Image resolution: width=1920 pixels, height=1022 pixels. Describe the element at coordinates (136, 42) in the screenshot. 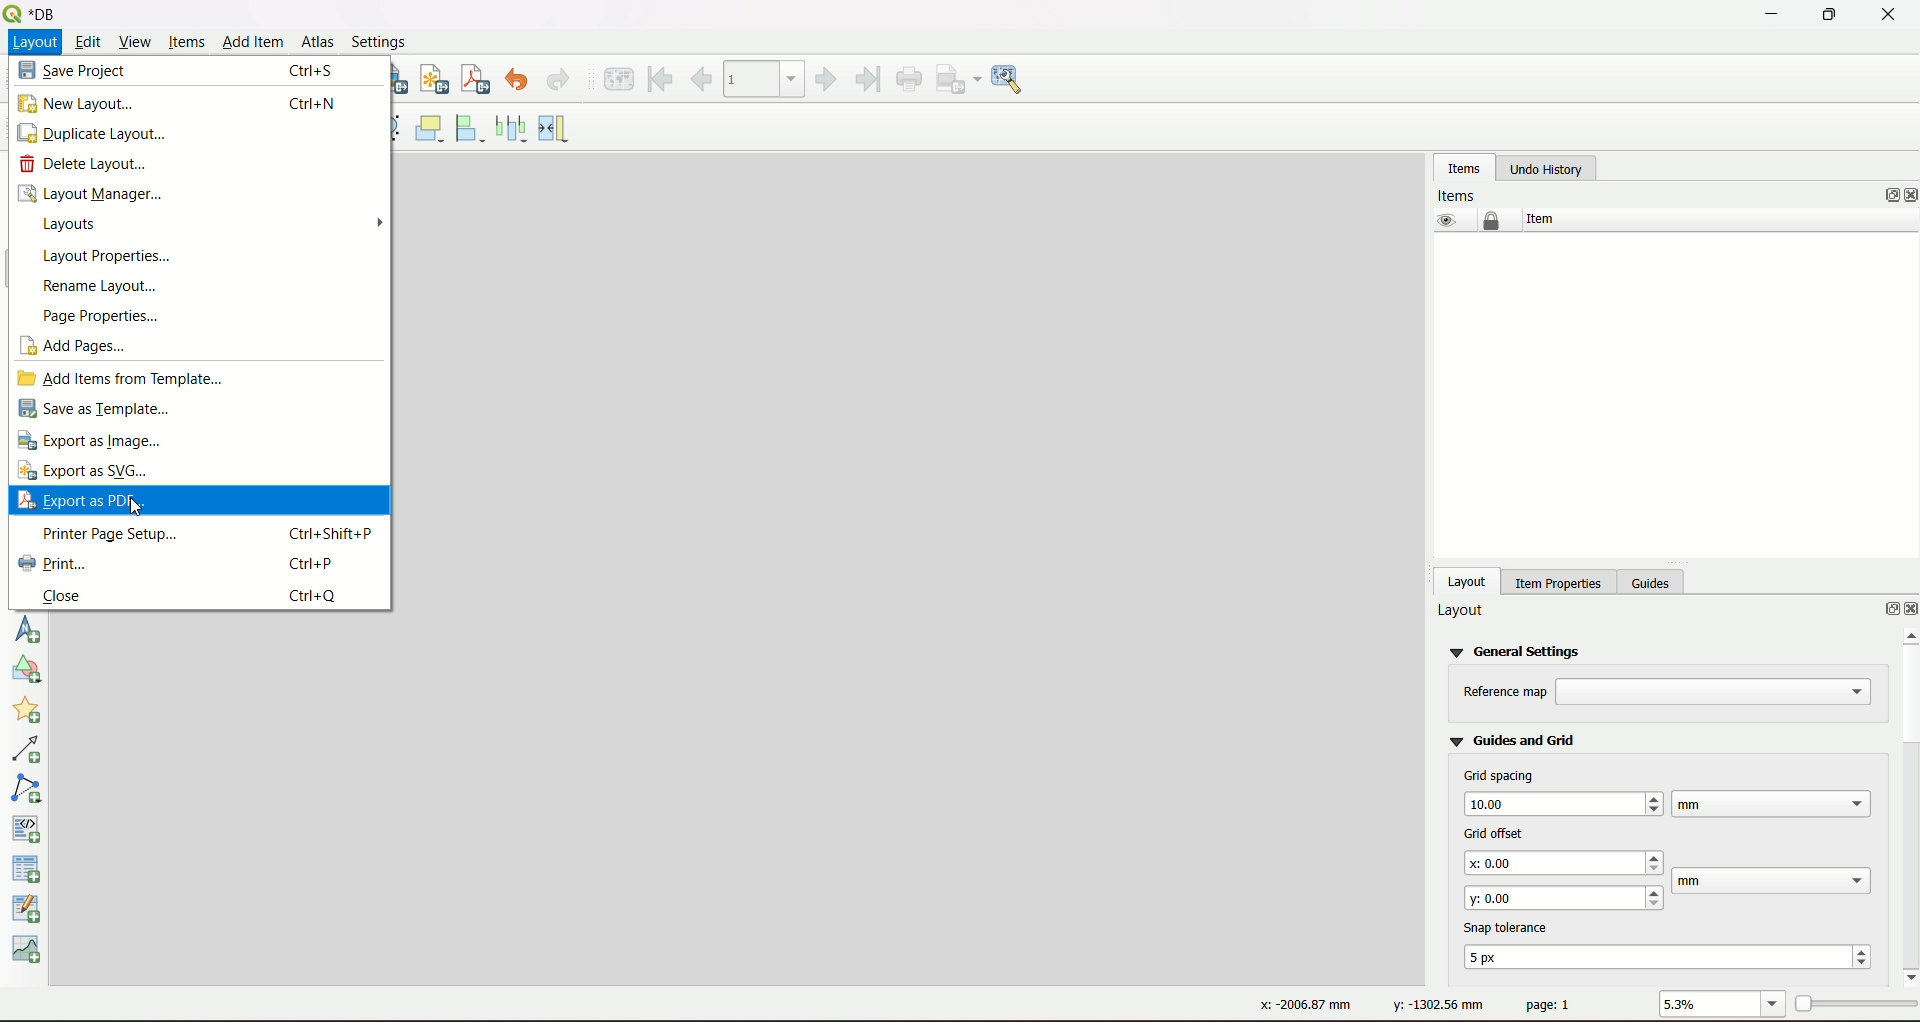

I see `View` at that location.